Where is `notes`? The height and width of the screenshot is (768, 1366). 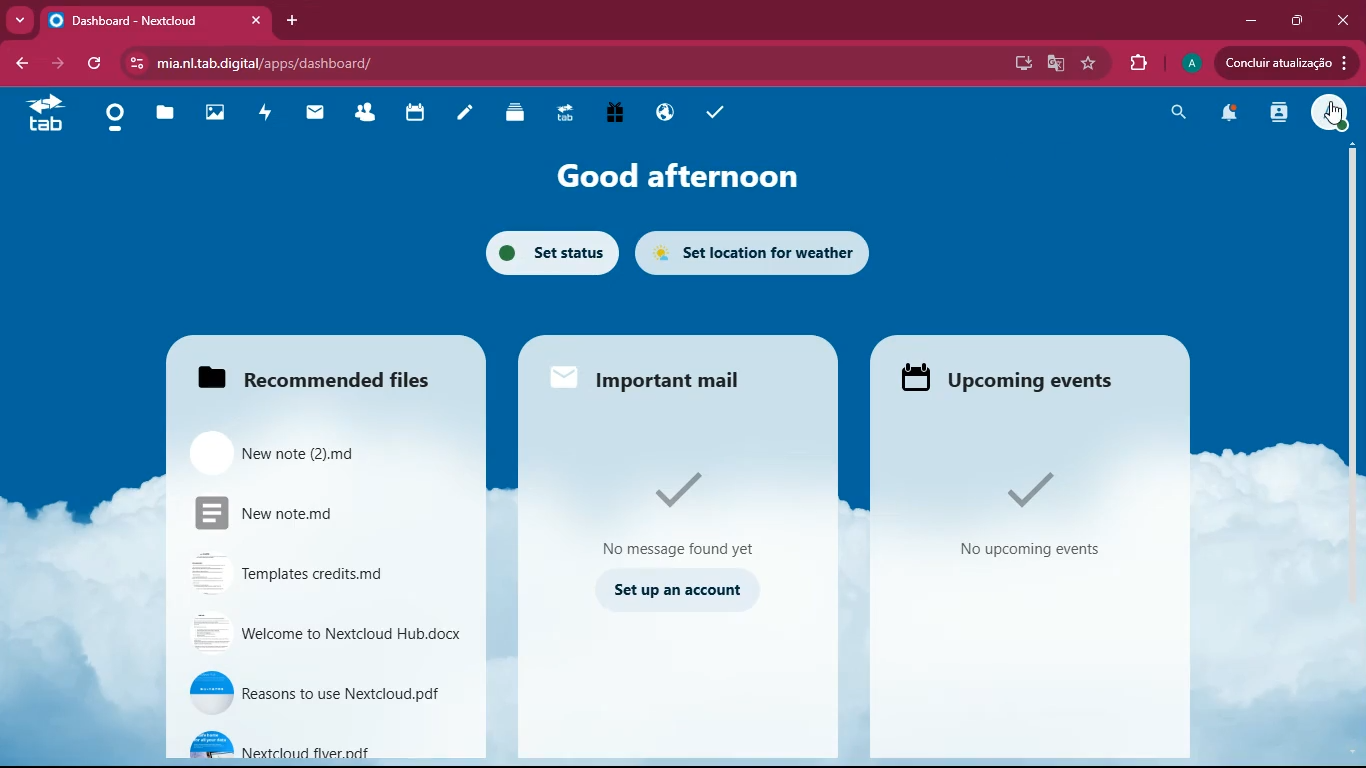 notes is located at coordinates (462, 115).